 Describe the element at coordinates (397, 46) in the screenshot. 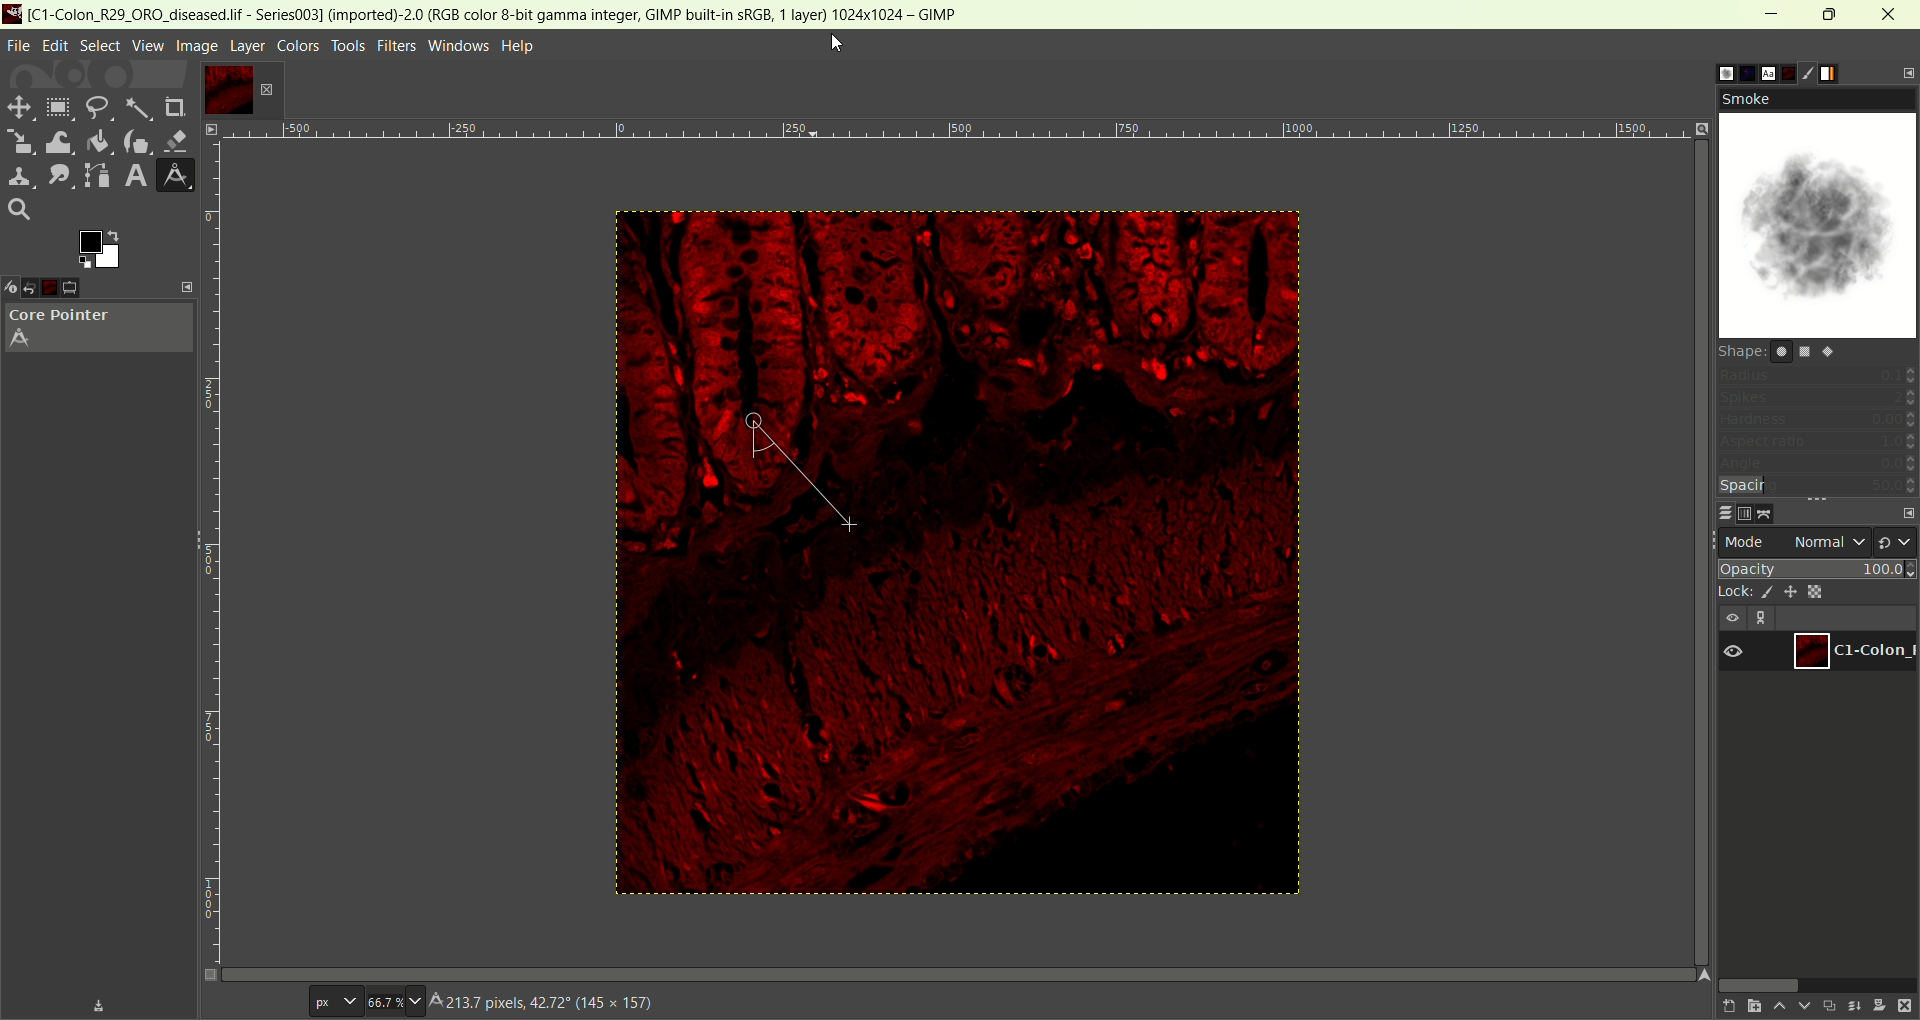

I see `filters` at that location.